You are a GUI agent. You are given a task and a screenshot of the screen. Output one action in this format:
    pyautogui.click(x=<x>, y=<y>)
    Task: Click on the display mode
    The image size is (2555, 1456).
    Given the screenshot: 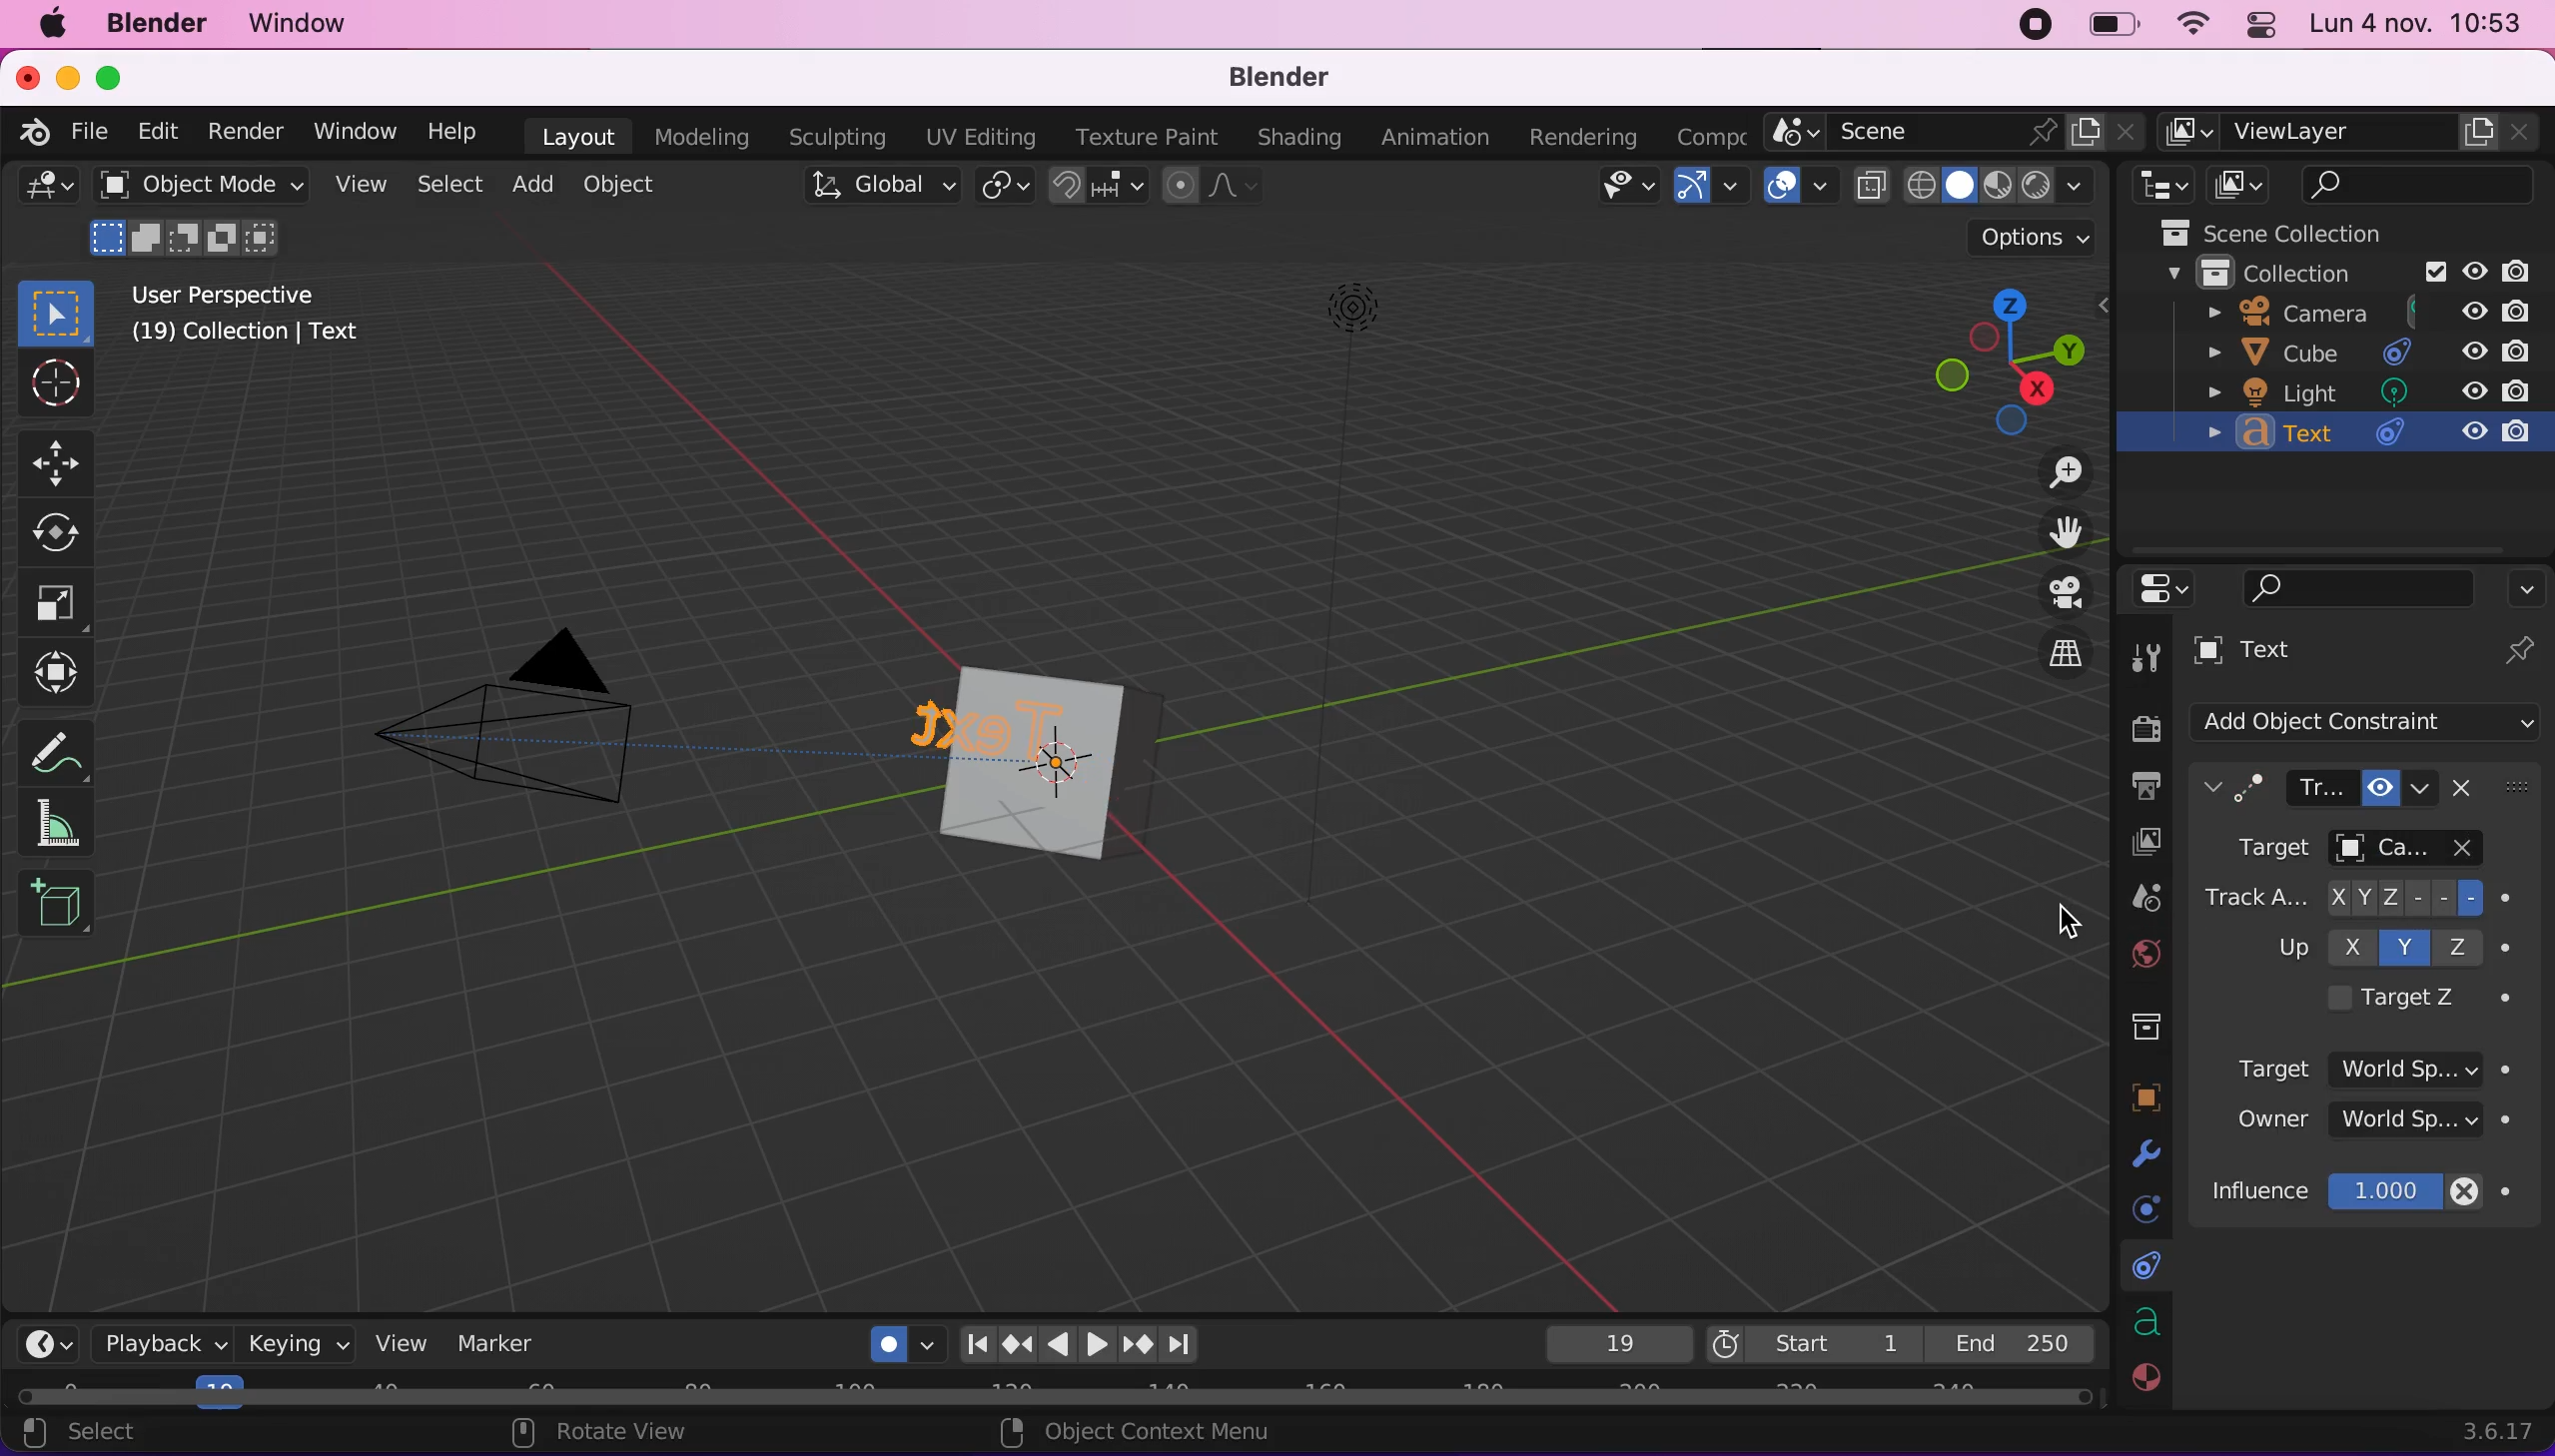 What is the action you would take?
    pyautogui.click(x=2240, y=185)
    